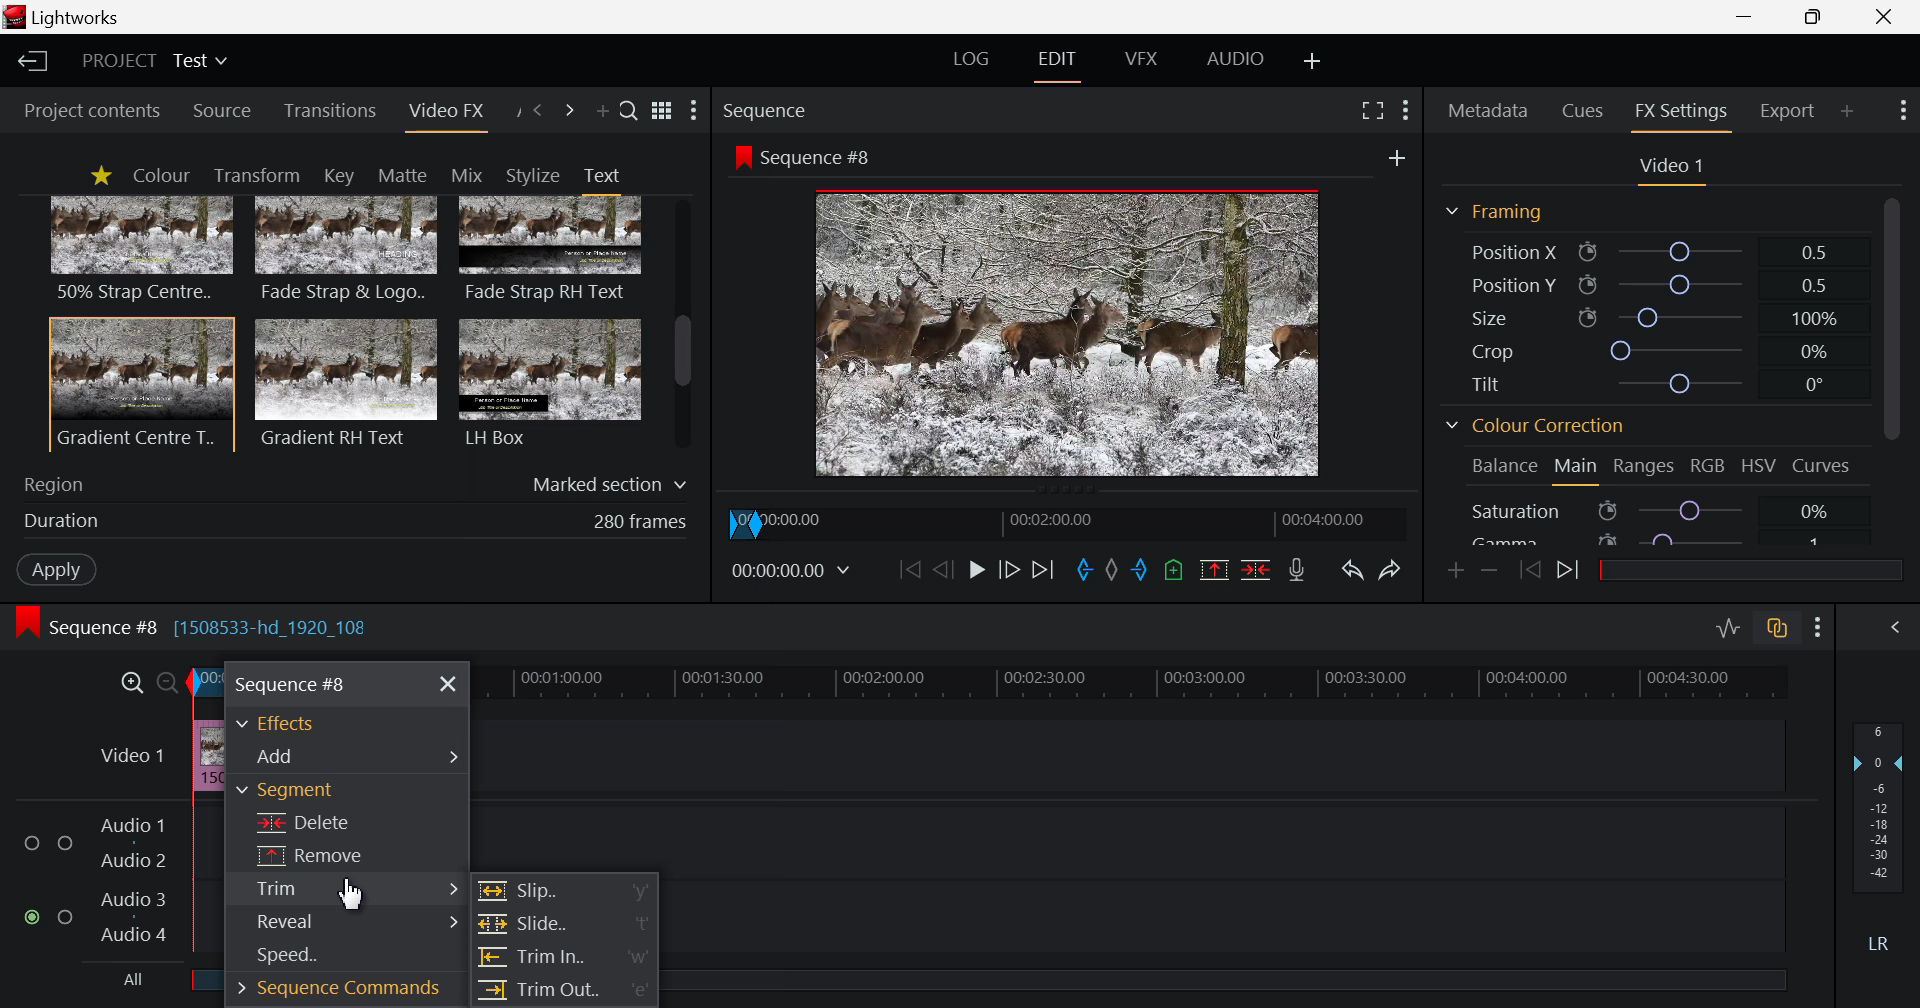 The image size is (1920, 1008). I want to click on Lightworks, so click(72, 18).